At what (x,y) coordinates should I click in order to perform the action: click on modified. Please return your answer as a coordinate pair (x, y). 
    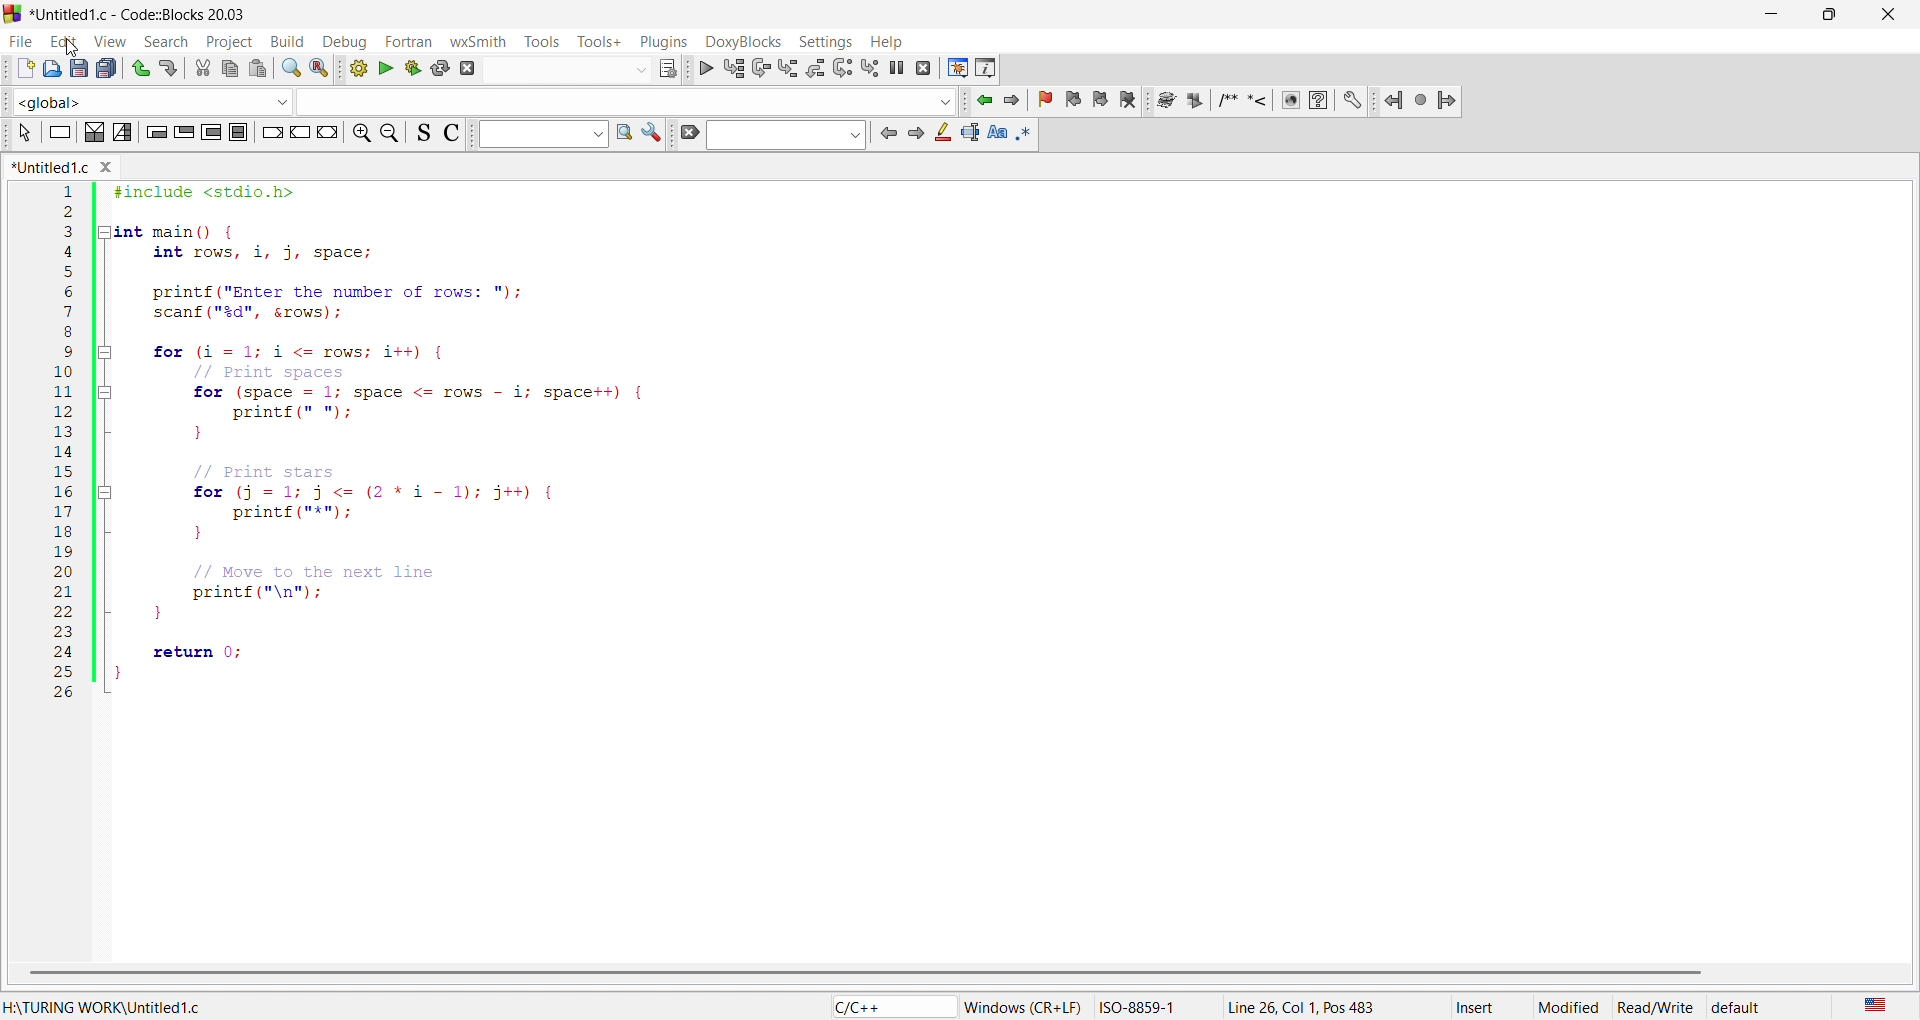
    Looking at the image, I should click on (1570, 1005).